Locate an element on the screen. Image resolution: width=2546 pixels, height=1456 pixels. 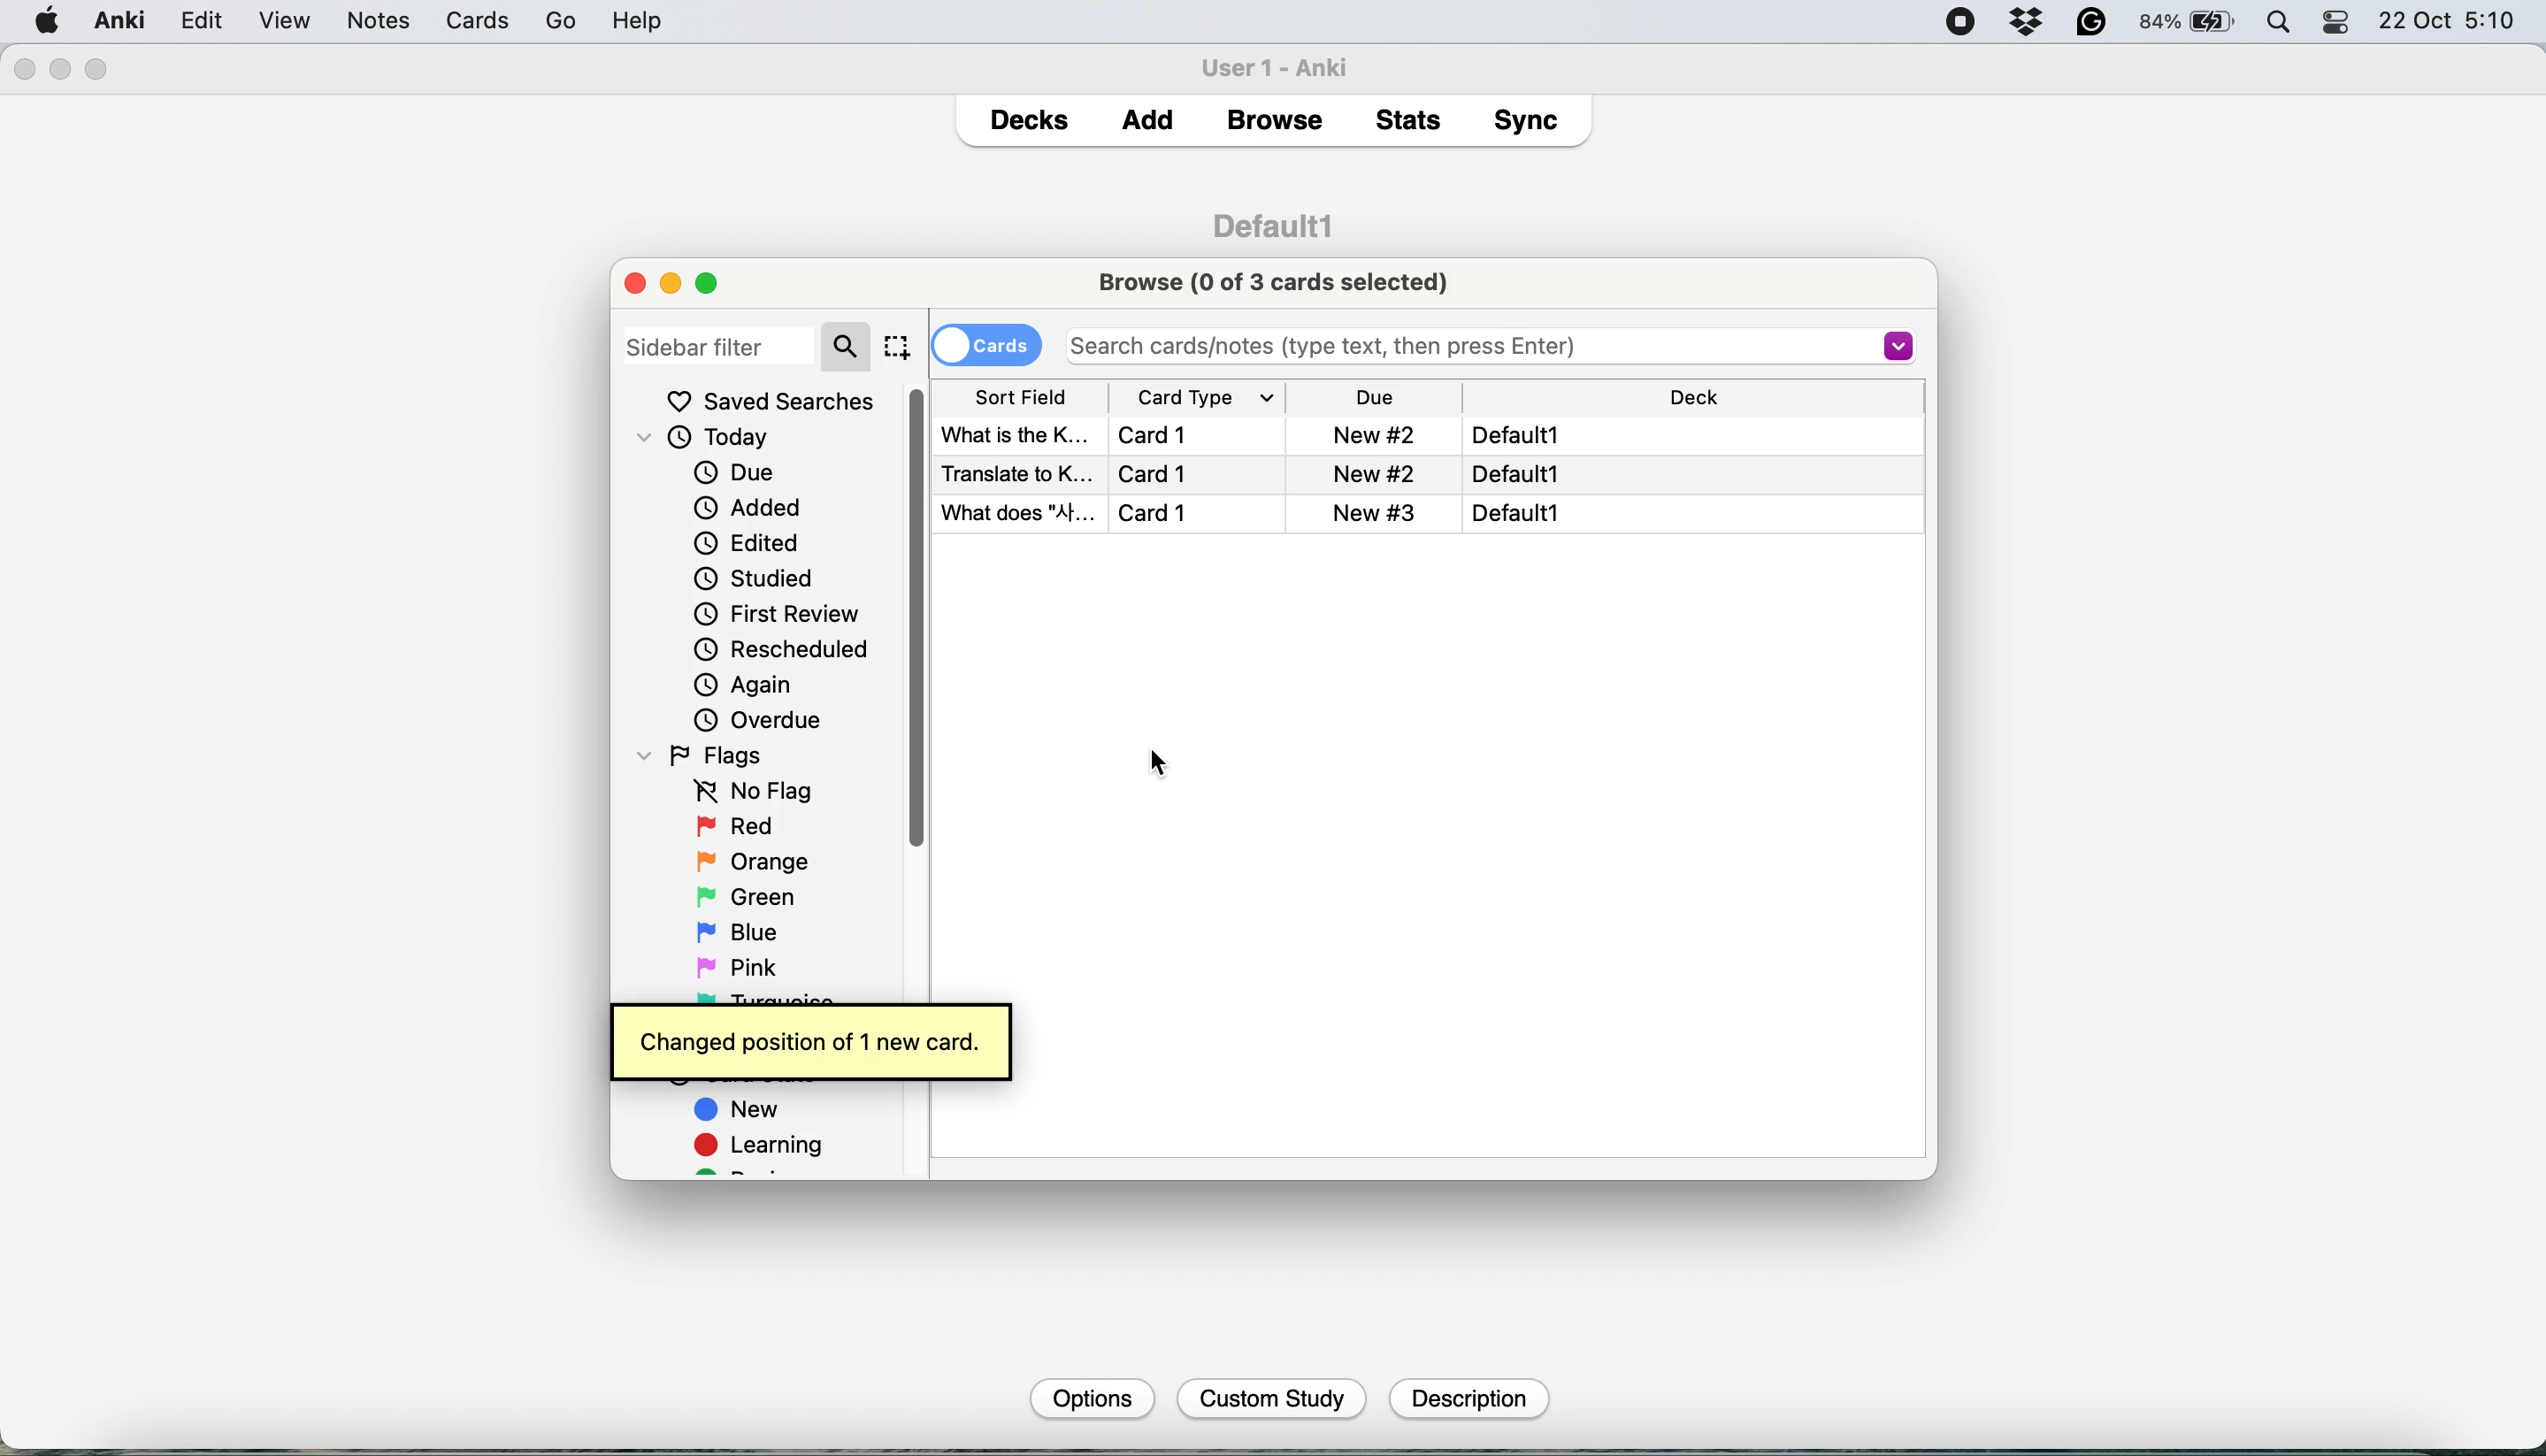
control center is located at coordinates (2338, 23).